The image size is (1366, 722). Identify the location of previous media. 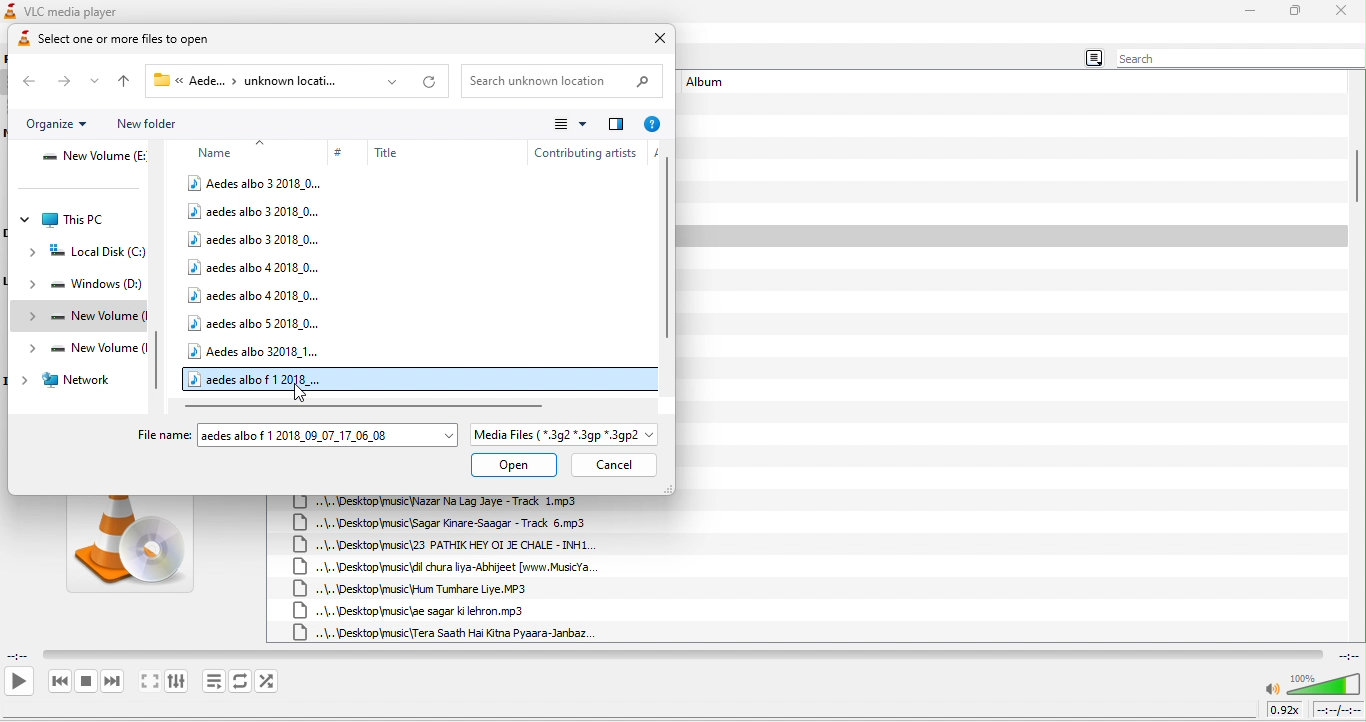
(59, 682).